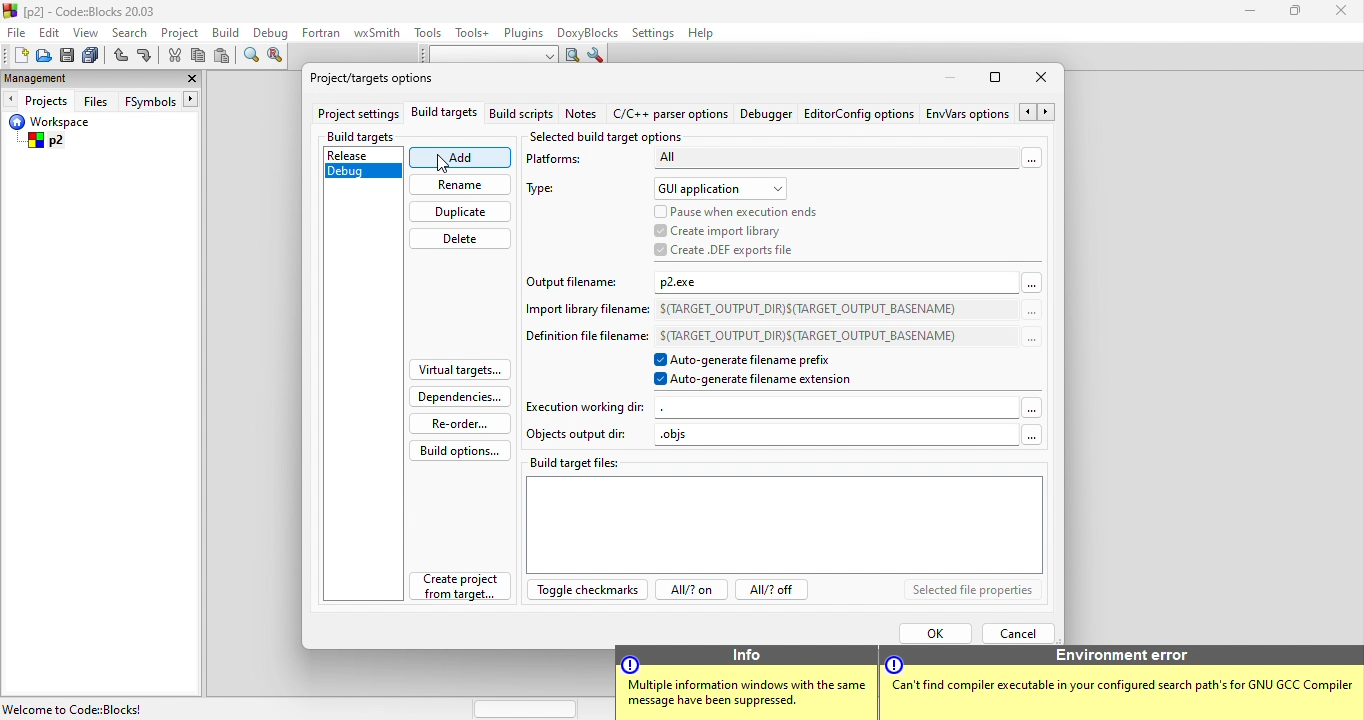 The width and height of the screenshot is (1364, 720). What do you see at coordinates (483, 55) in the screenshot?
I see `text to search` at bounding box center [483, 55].